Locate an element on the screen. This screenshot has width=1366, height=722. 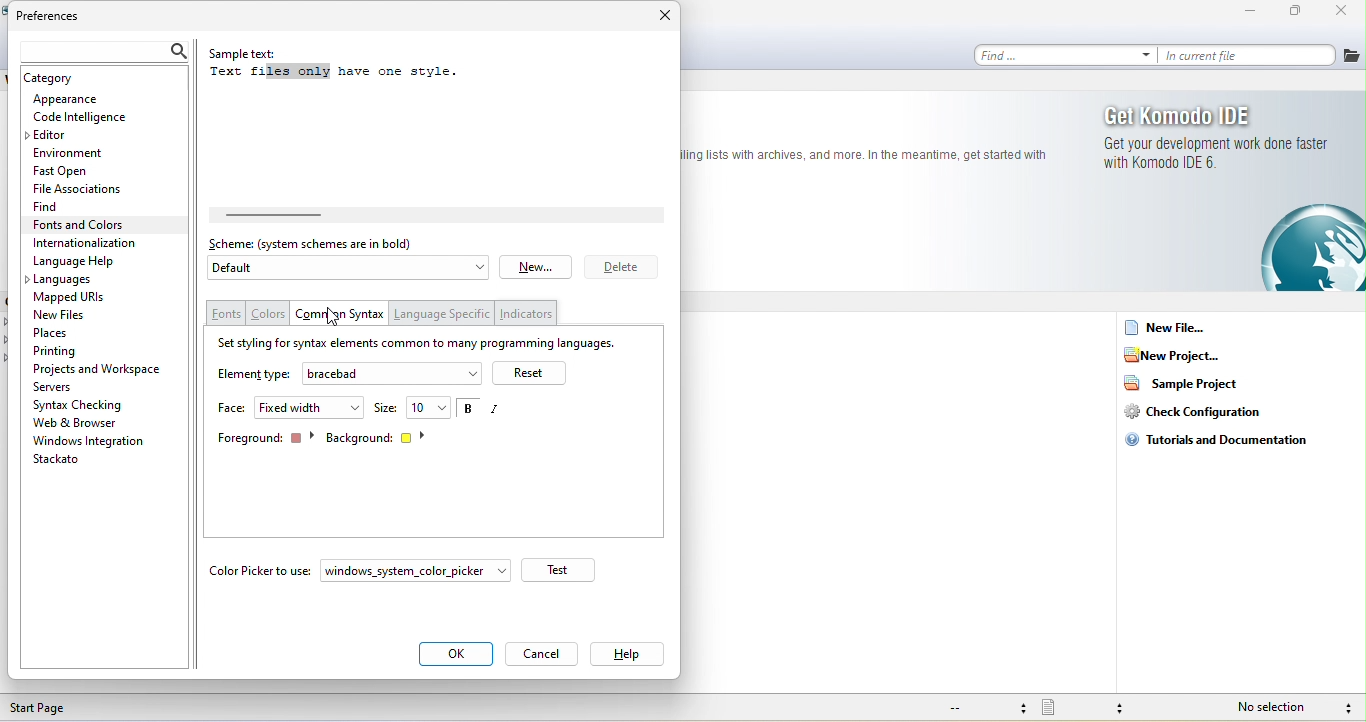
new file is located at coordinates (1178, 326).